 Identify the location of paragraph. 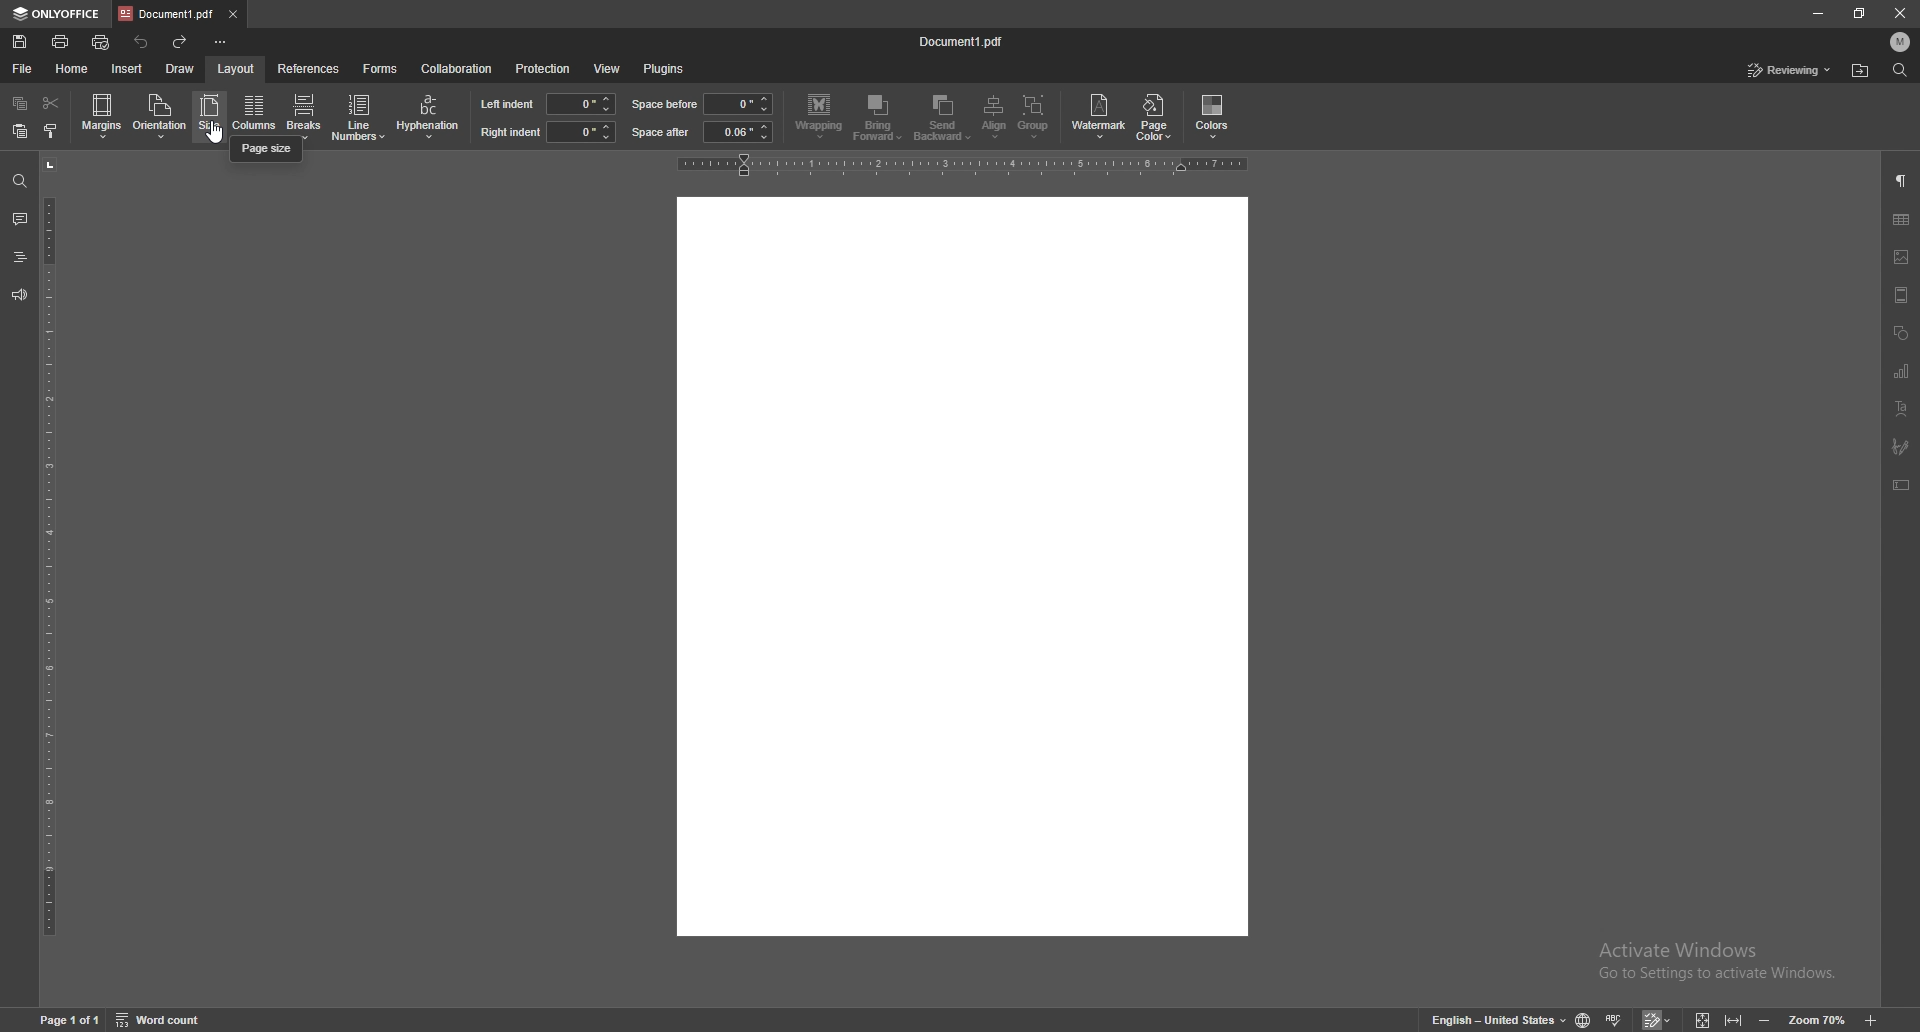
(1901, 182).